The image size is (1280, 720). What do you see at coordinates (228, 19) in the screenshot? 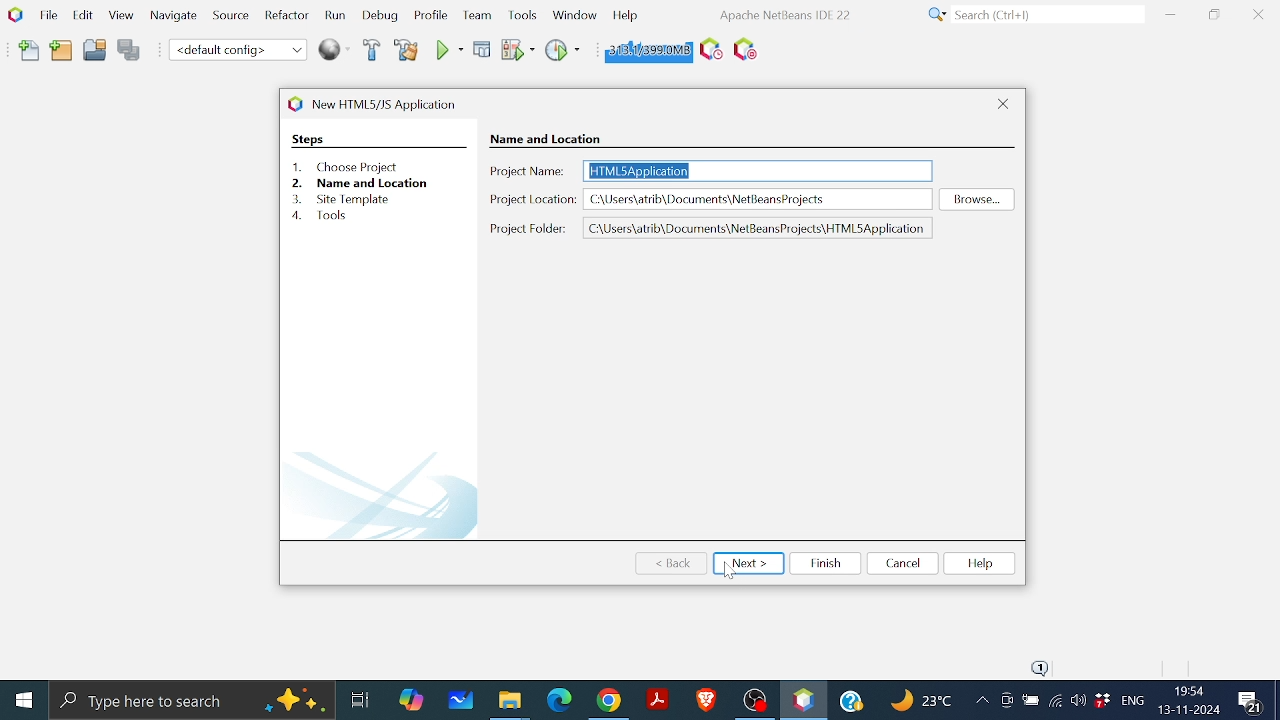
I see `Source` at bounding box center [228, 19].